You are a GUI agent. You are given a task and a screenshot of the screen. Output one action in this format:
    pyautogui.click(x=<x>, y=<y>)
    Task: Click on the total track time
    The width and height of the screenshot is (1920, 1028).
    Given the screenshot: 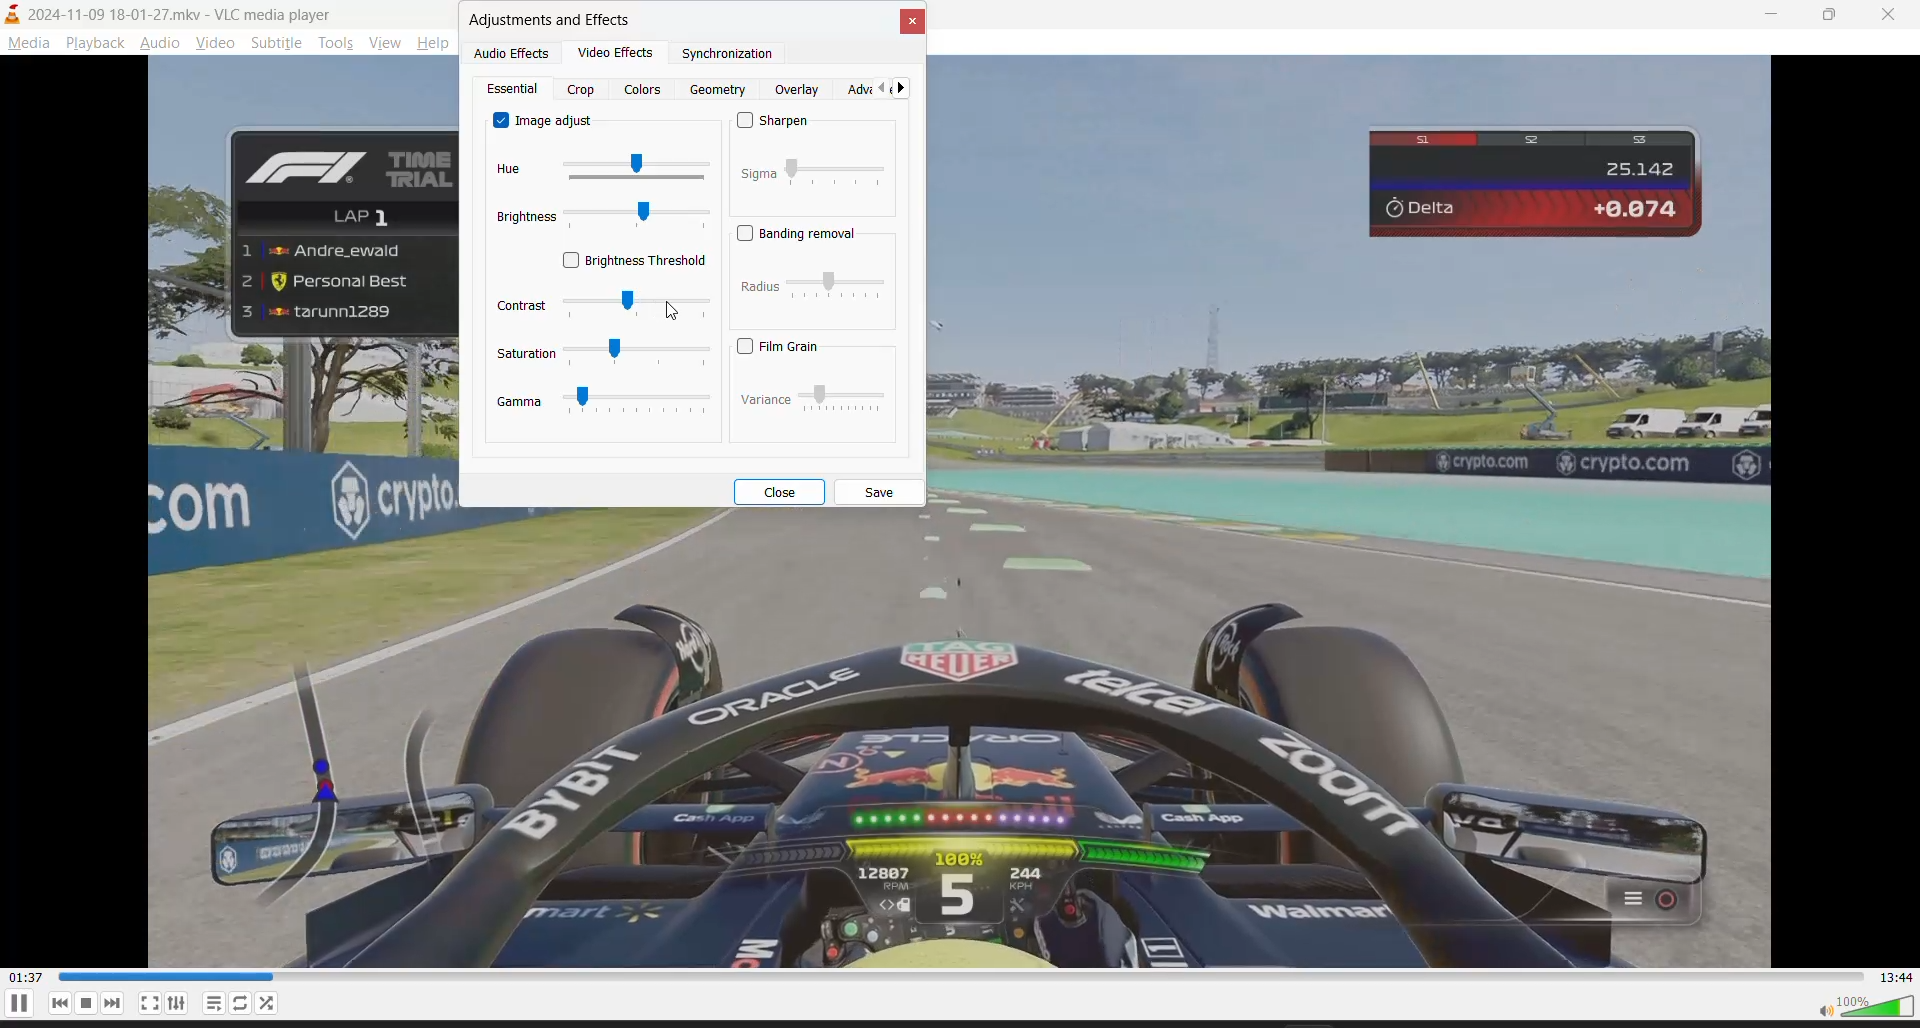 What is the action you would take?
    pyautogui.click(x=1901, y=979)
    